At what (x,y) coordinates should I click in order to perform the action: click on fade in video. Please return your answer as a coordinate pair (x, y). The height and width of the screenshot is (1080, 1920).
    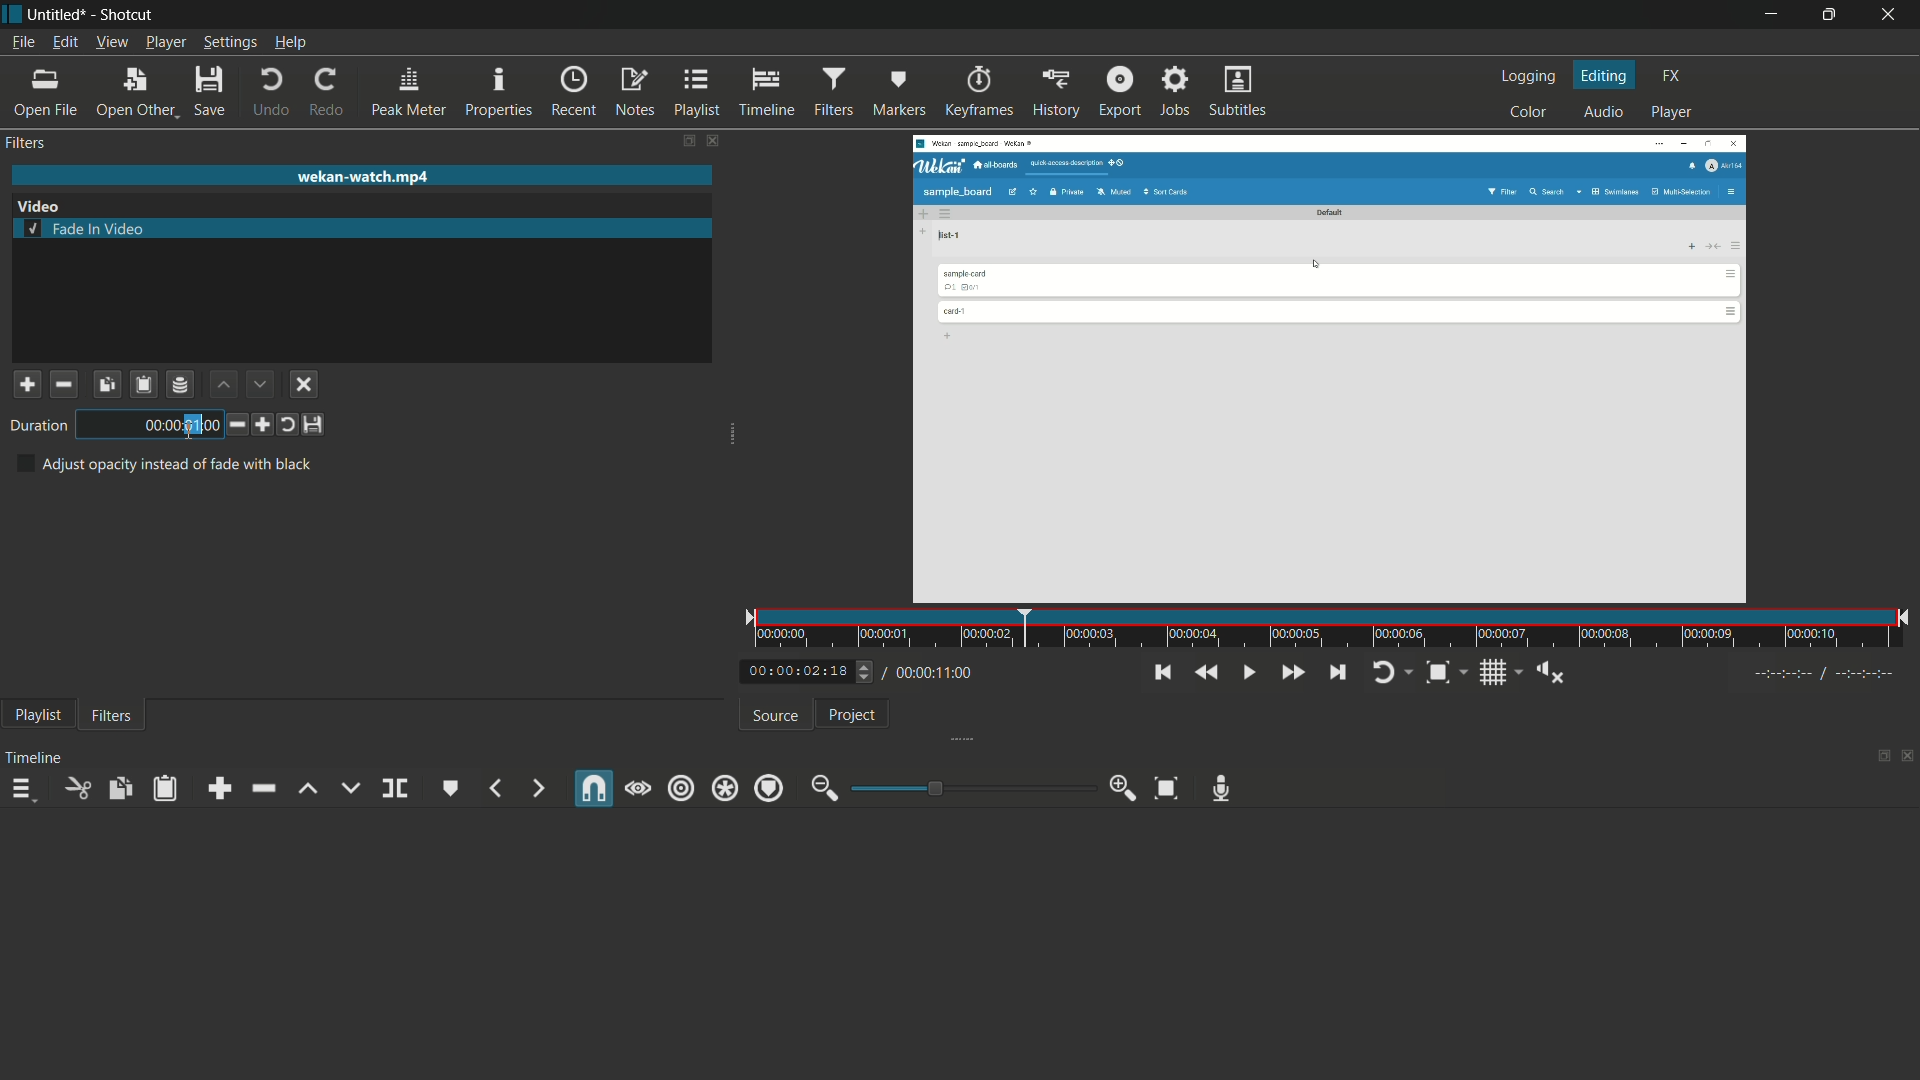
    Looking at the image, I should click on (87, 228).